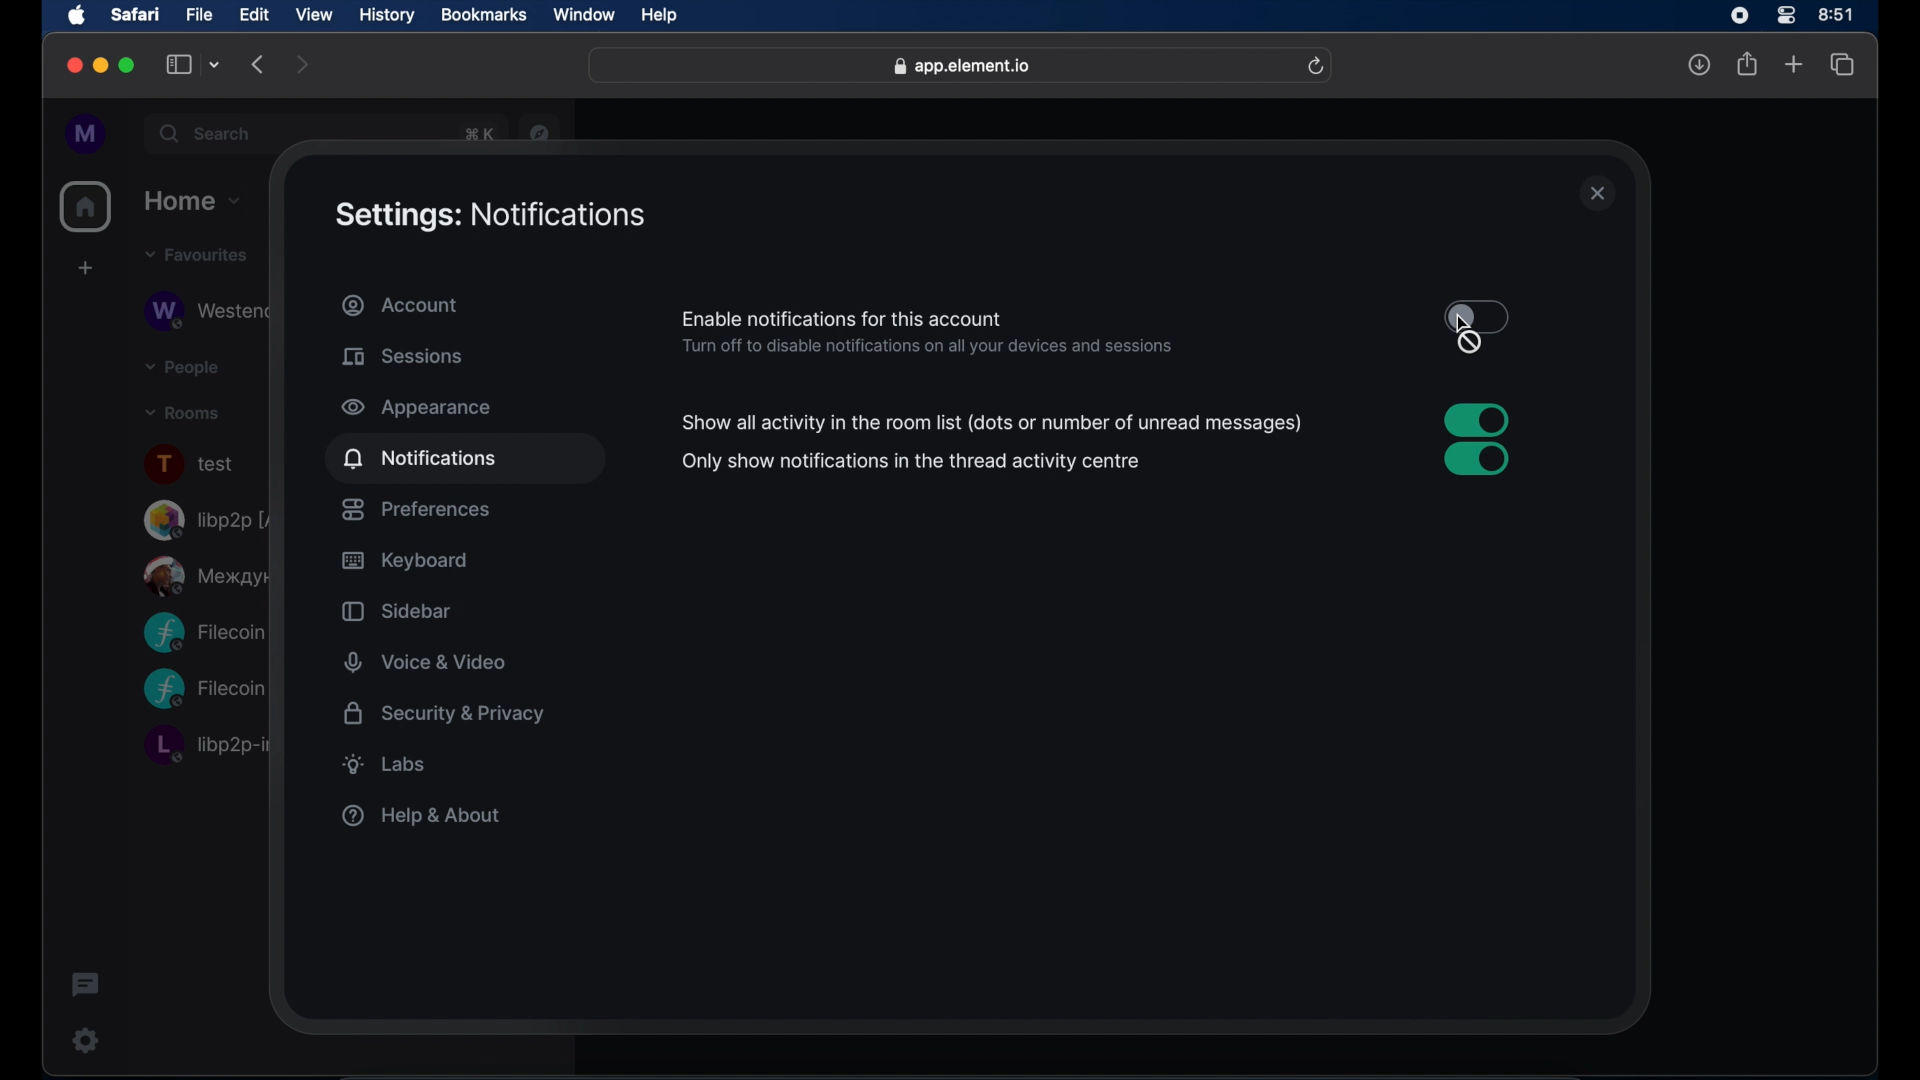  I want to click on sidebar, so click(467, 612).